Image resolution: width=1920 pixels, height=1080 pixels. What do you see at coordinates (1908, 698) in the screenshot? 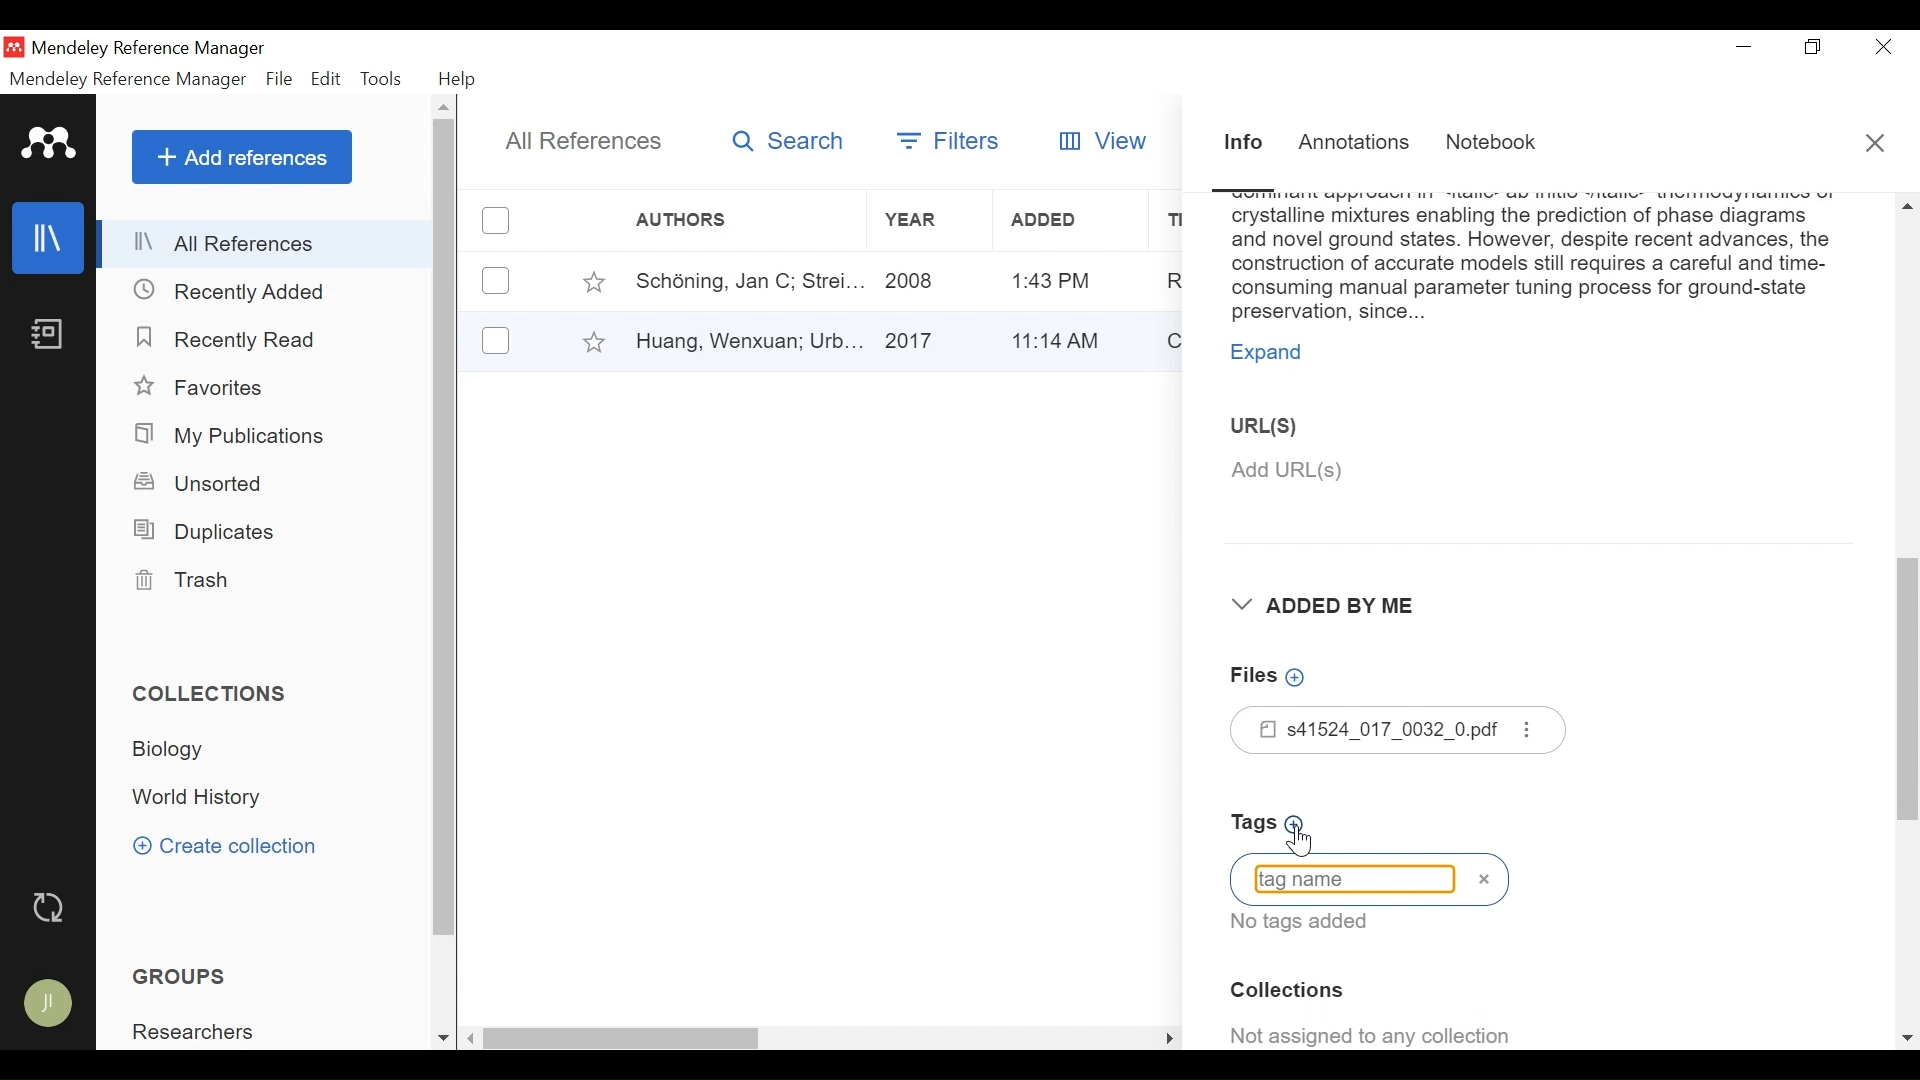
I see `Vertical Scroll bar` at bounding box center [1908, 698].